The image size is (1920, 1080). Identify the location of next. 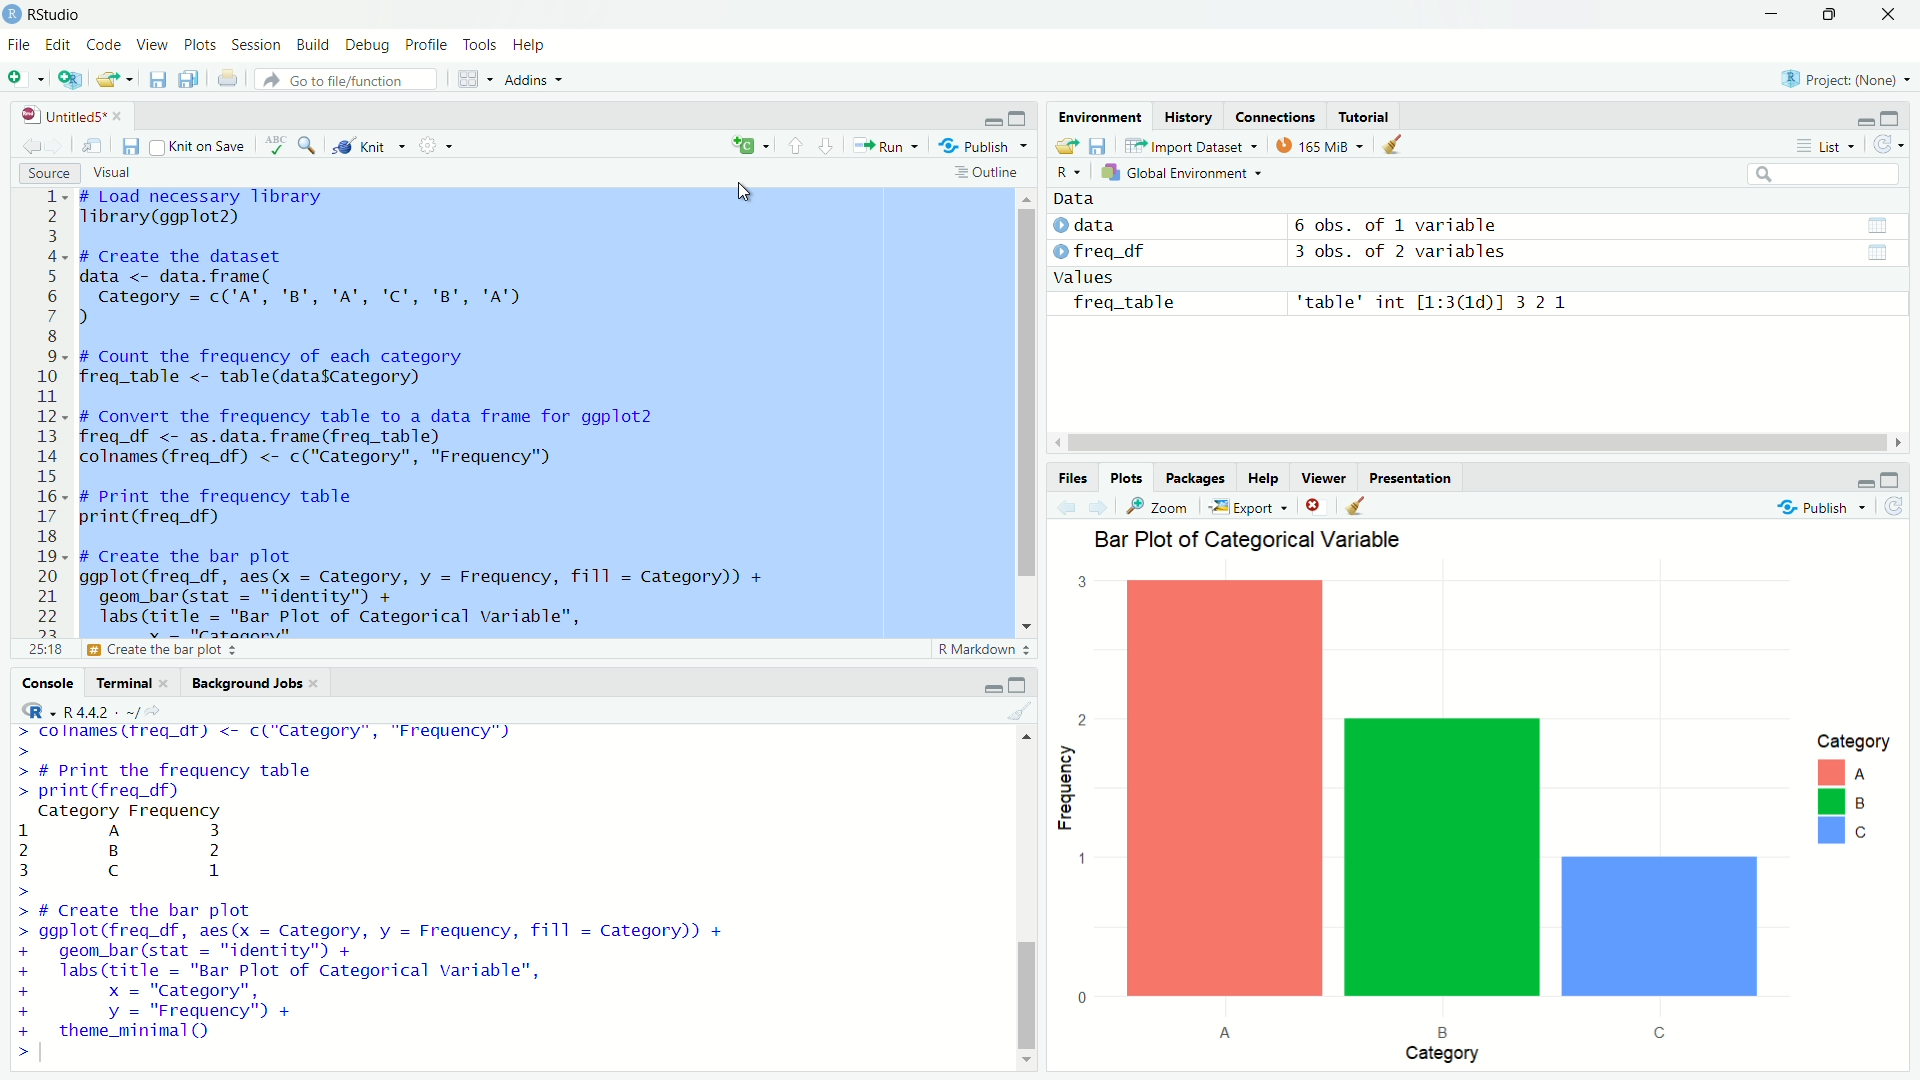
(1105, 508).